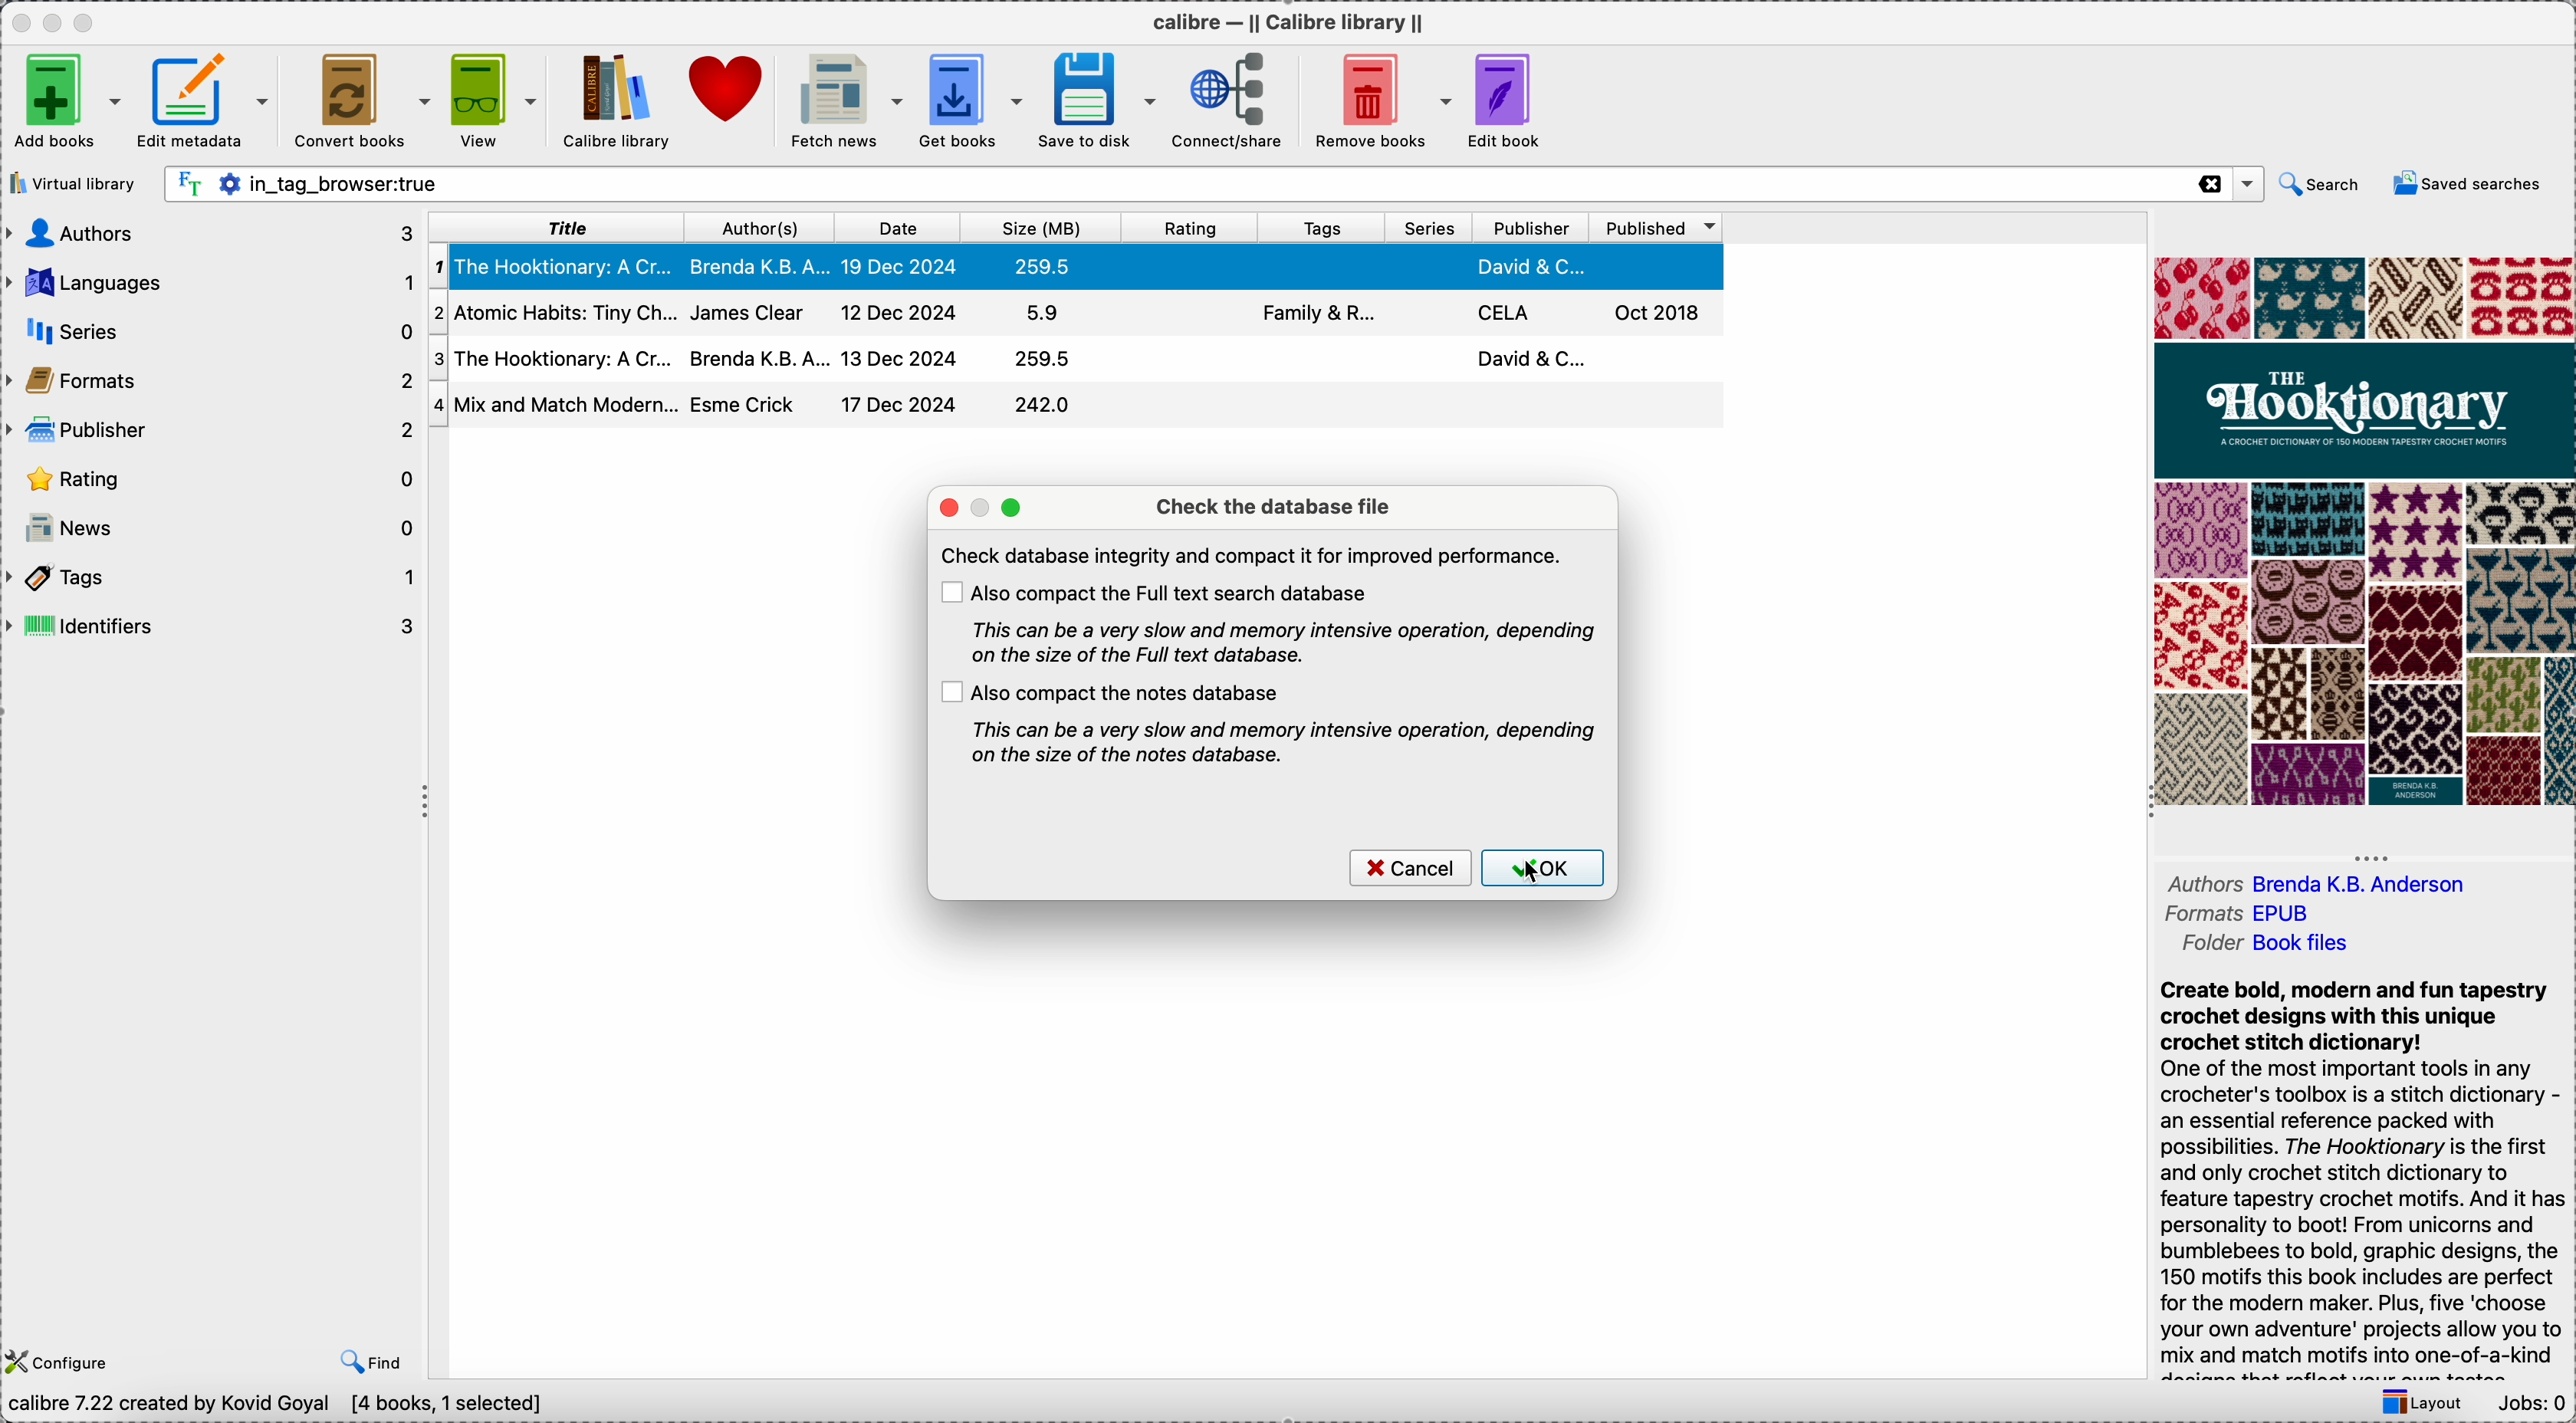 The height and width of the screenshot is (1423, 2576). What do you see at coordinates (1426, 230) in the screenshot?
I see `series` at bounding box center [1426, 230].